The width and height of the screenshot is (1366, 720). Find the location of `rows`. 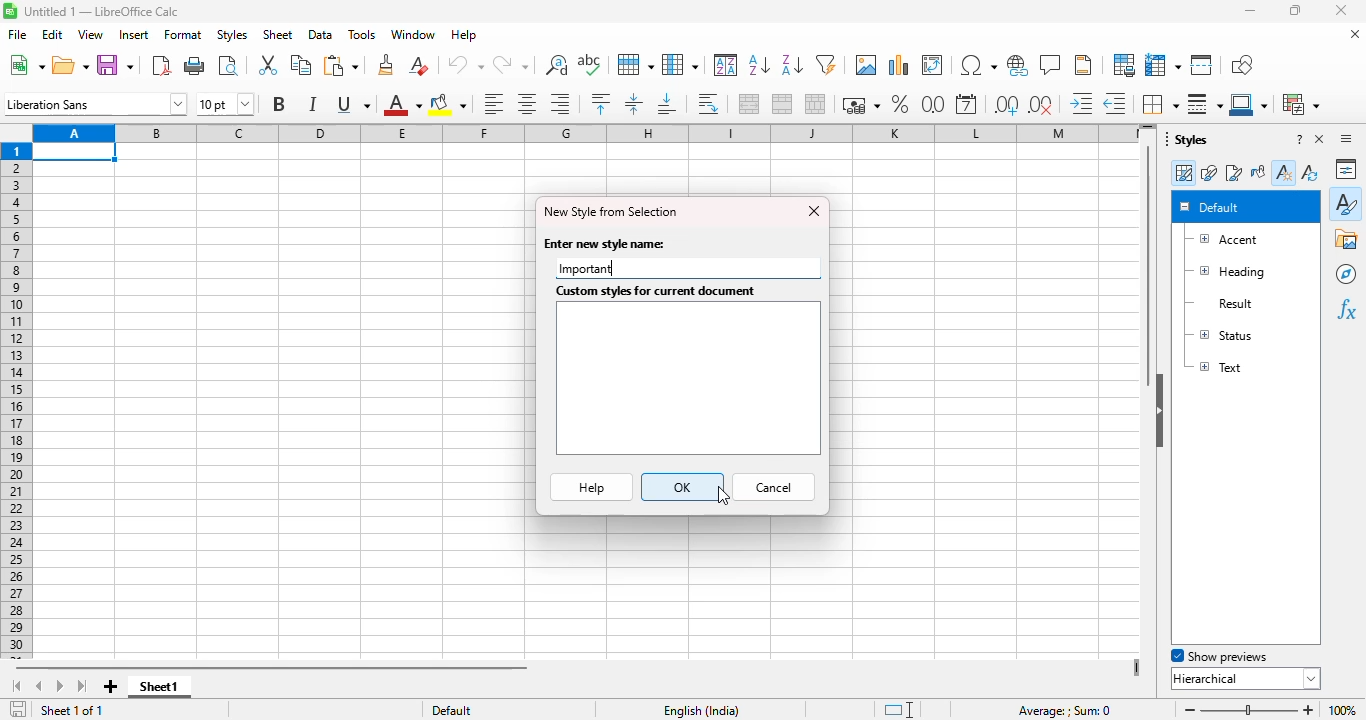

rows is located at coordinates (17, 401).